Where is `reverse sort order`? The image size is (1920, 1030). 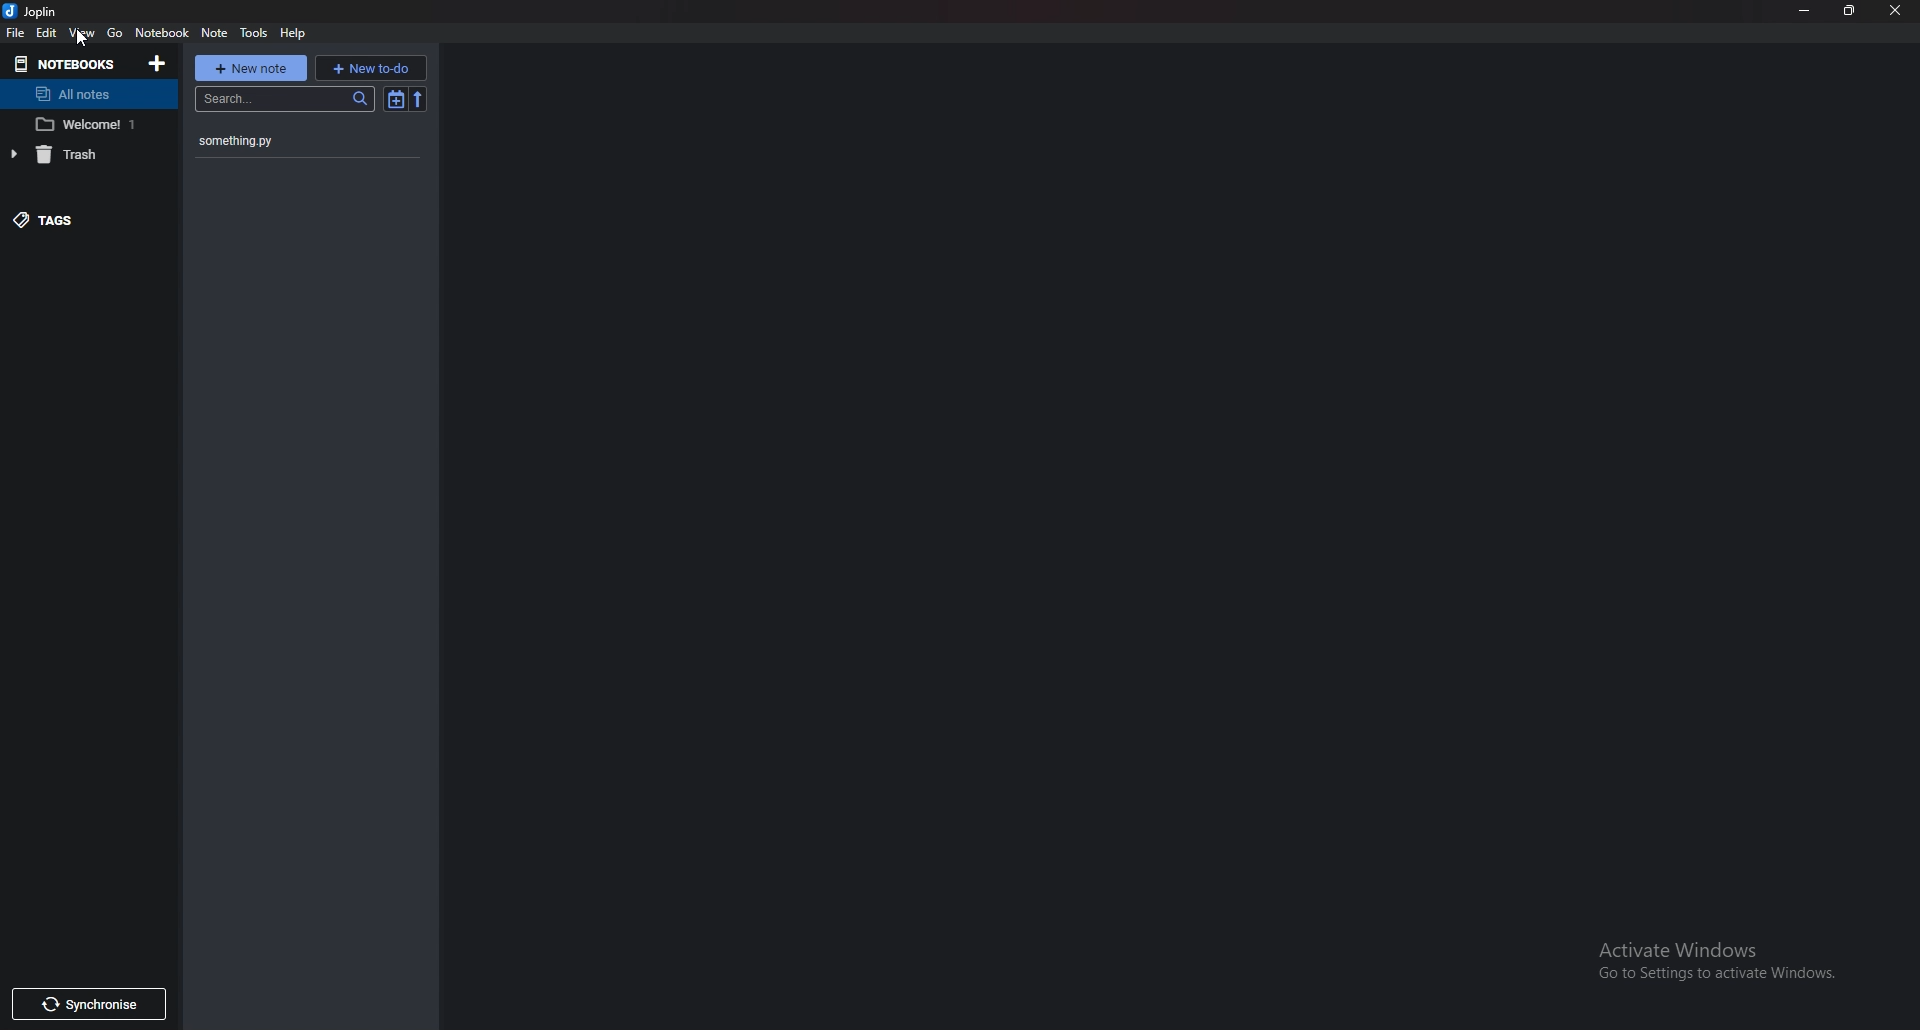 reverse sort order is located at coordinates (418, 99).